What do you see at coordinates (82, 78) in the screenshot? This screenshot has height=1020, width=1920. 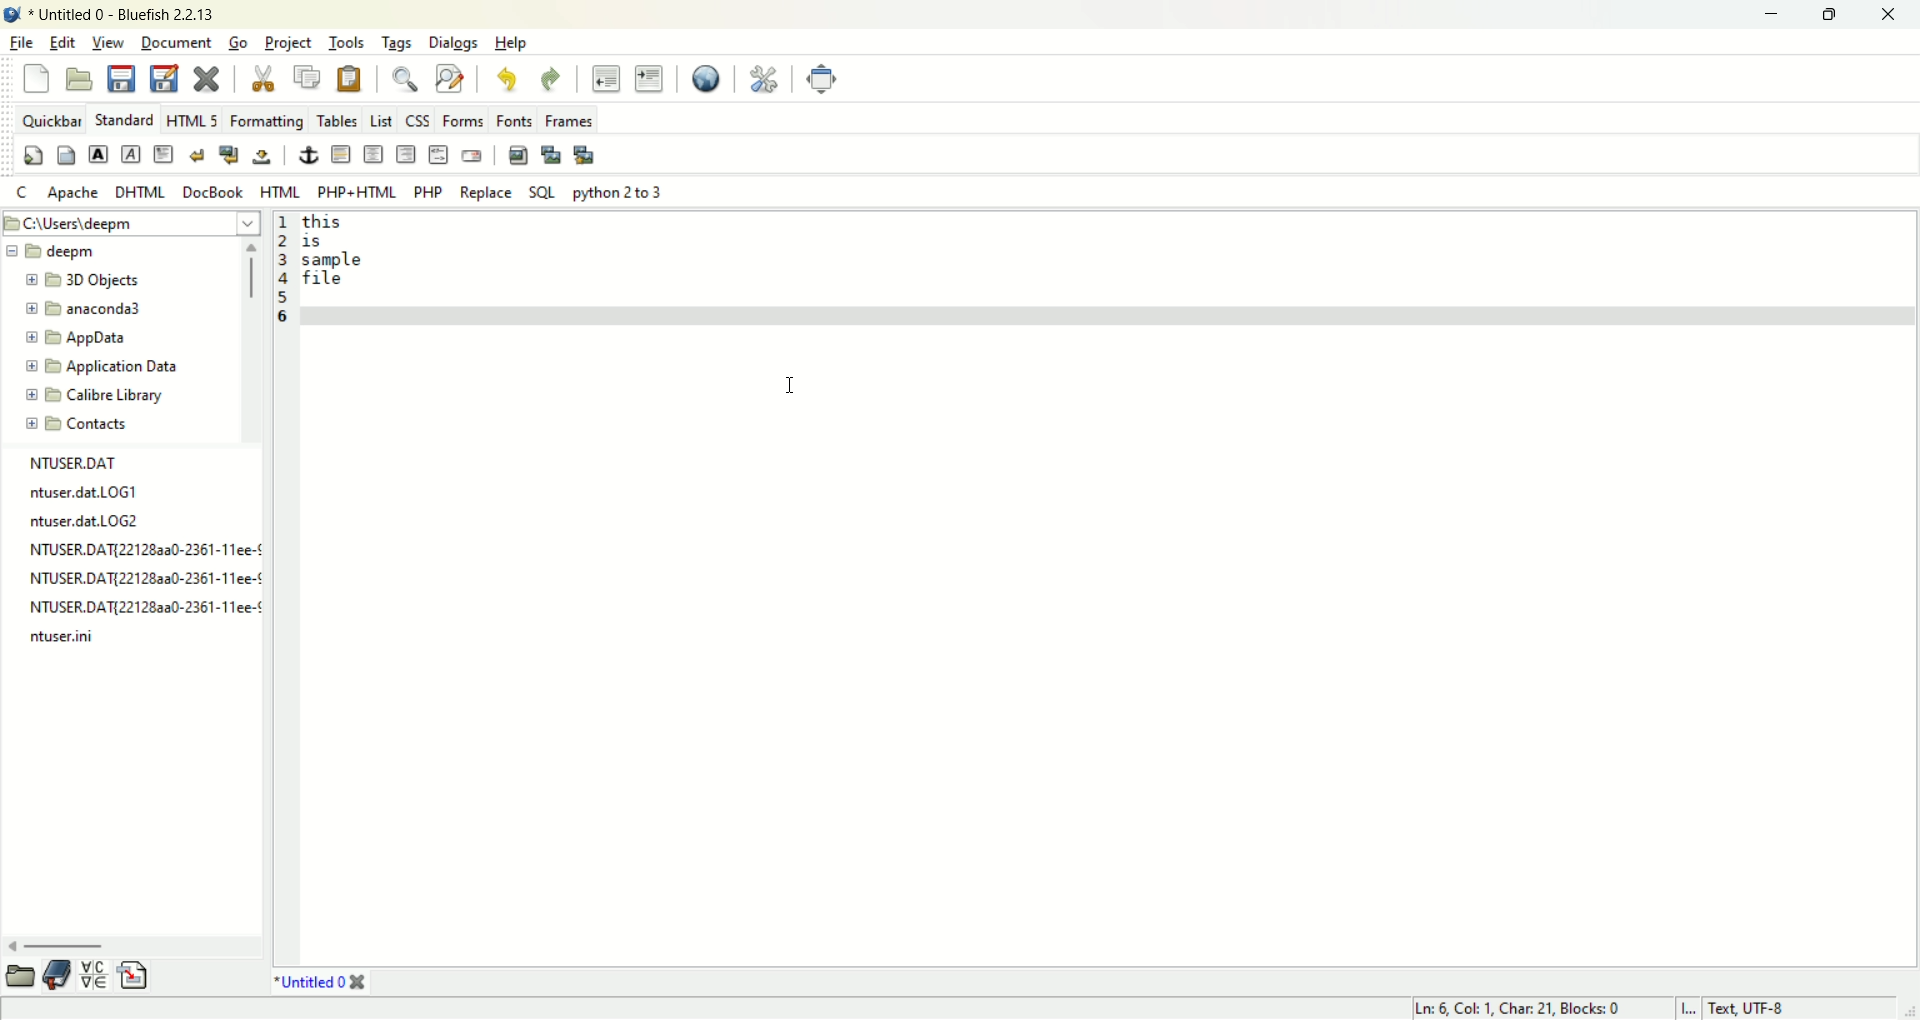 I see `open` at bounding box center [82, 78].